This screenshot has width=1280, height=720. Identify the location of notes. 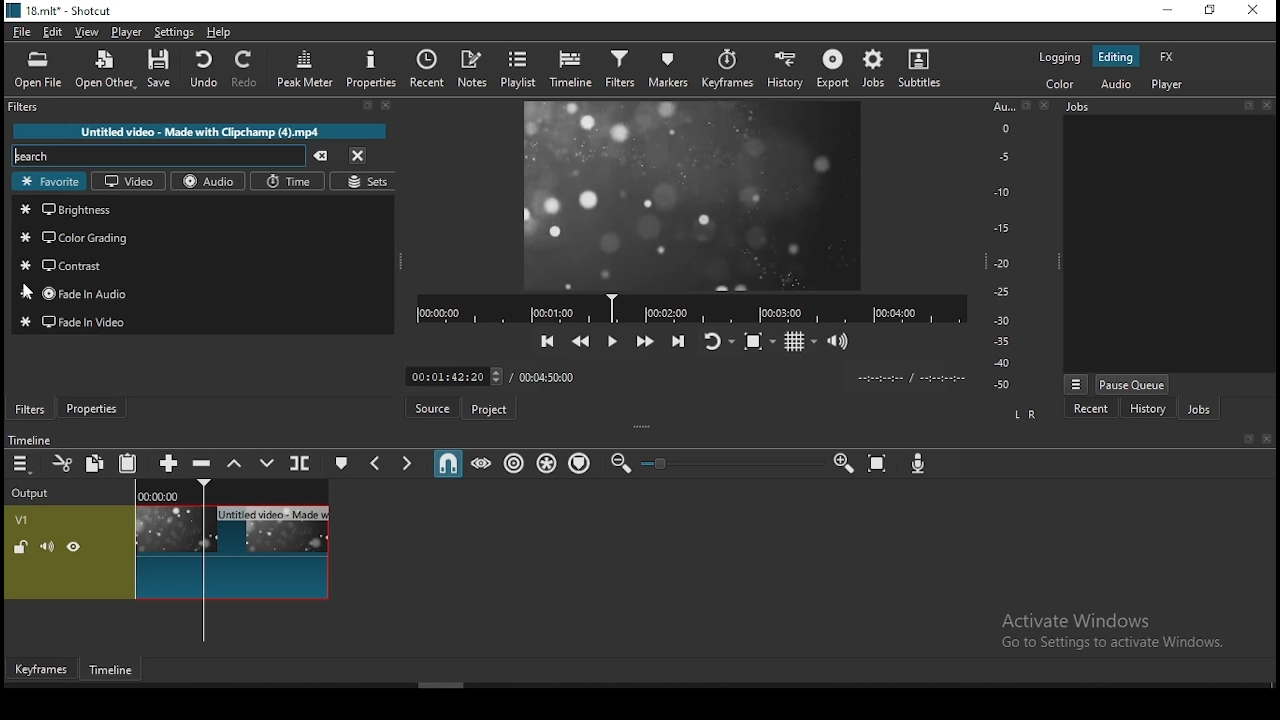
(473, 70).